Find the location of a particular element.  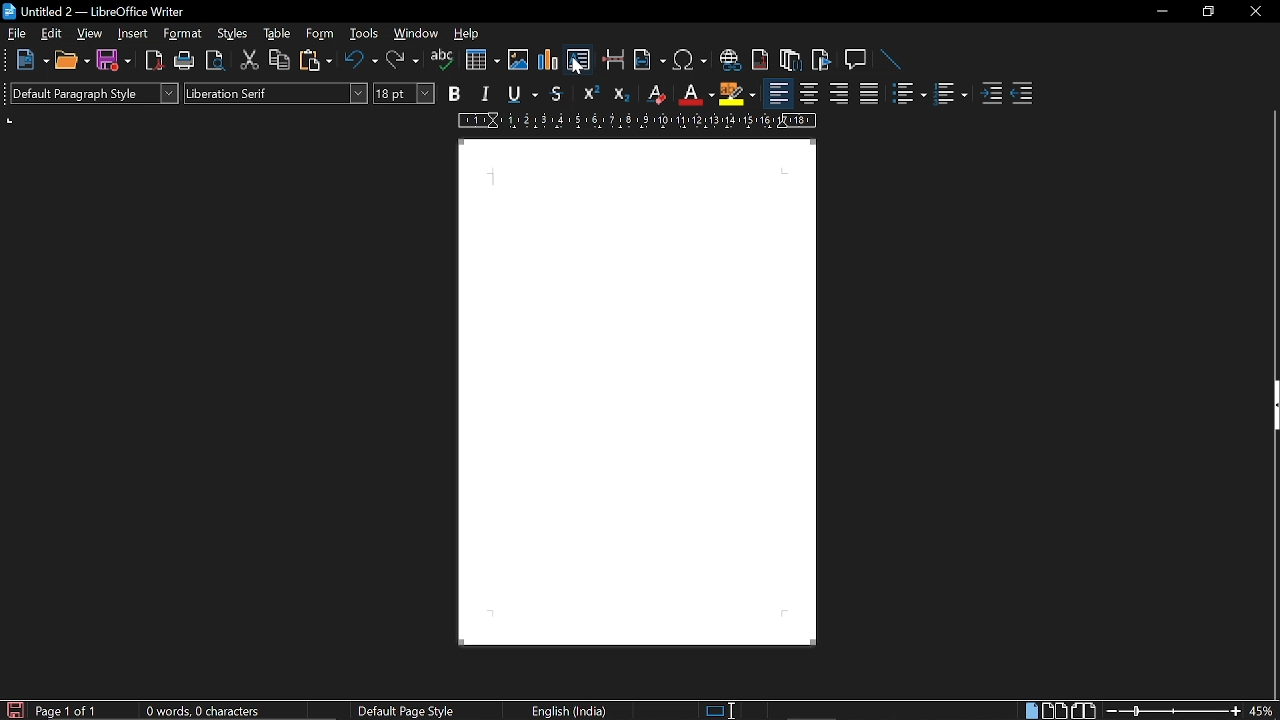

open is located at coordinates (72, 61).